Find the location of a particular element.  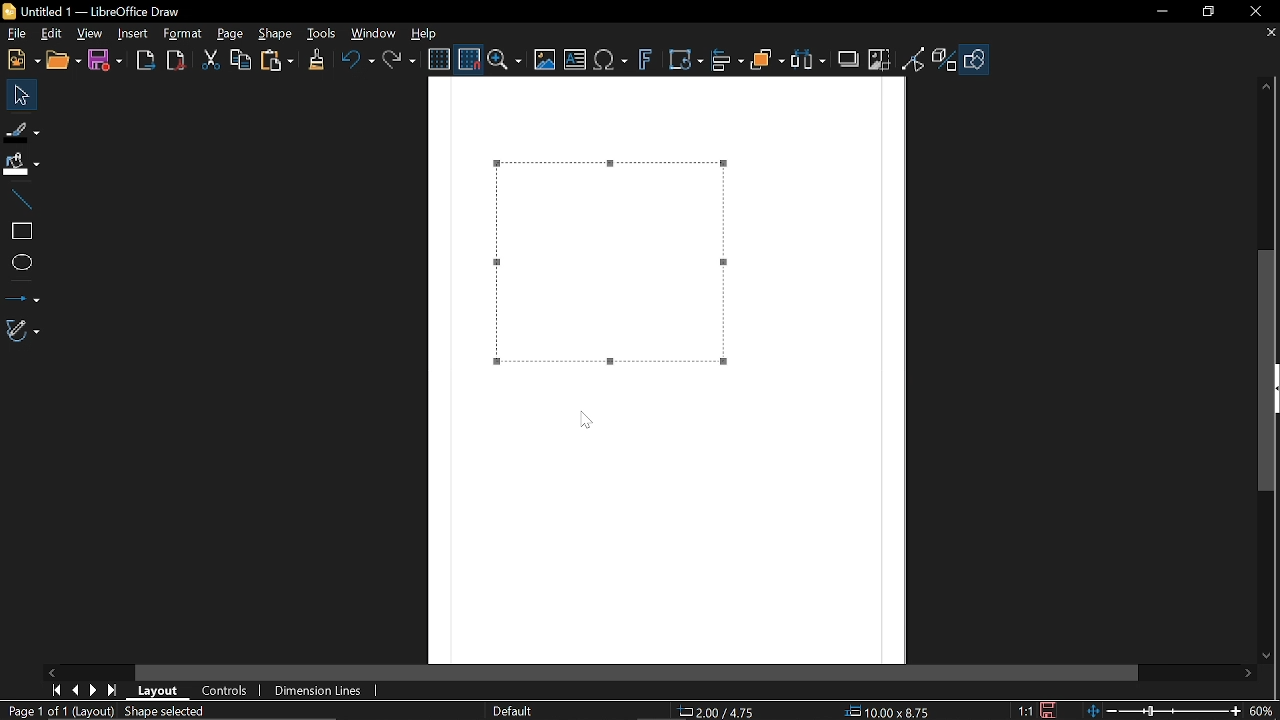

Restore down is located at coordinates (1208, 13).